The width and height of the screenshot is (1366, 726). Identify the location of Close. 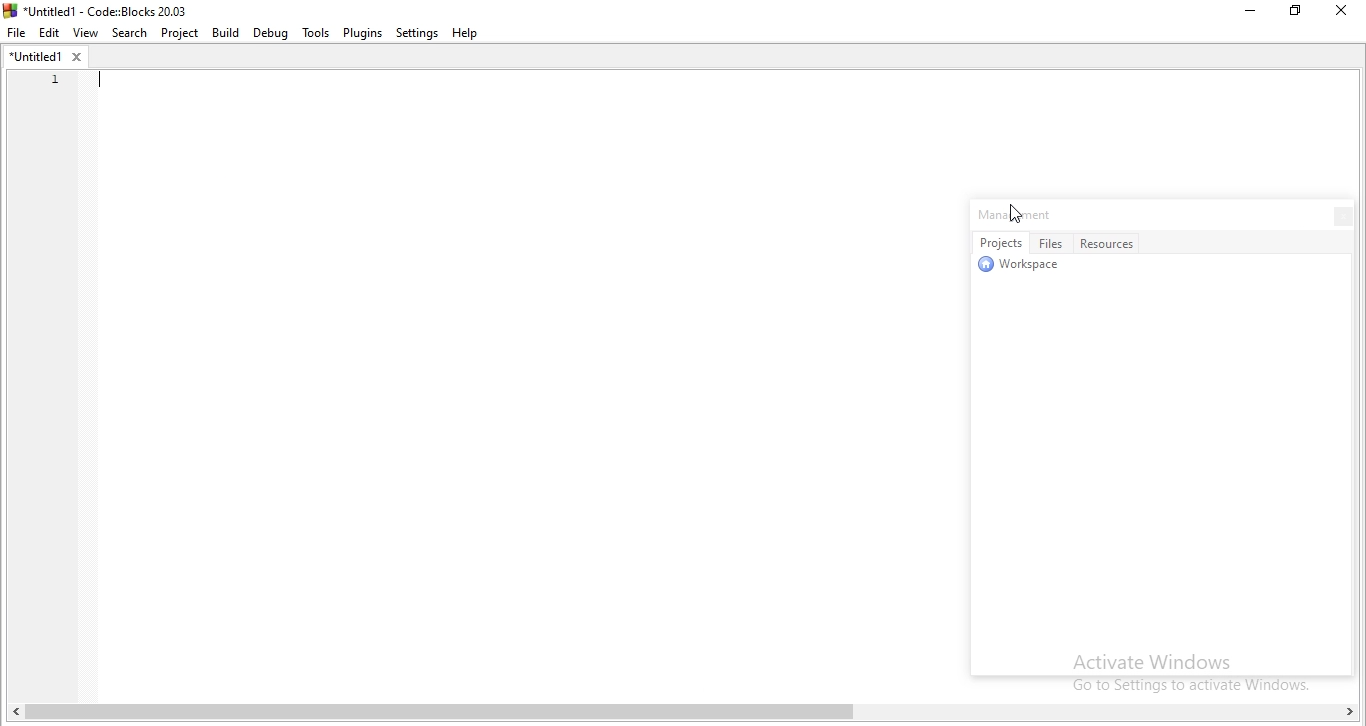
(1339, 13).